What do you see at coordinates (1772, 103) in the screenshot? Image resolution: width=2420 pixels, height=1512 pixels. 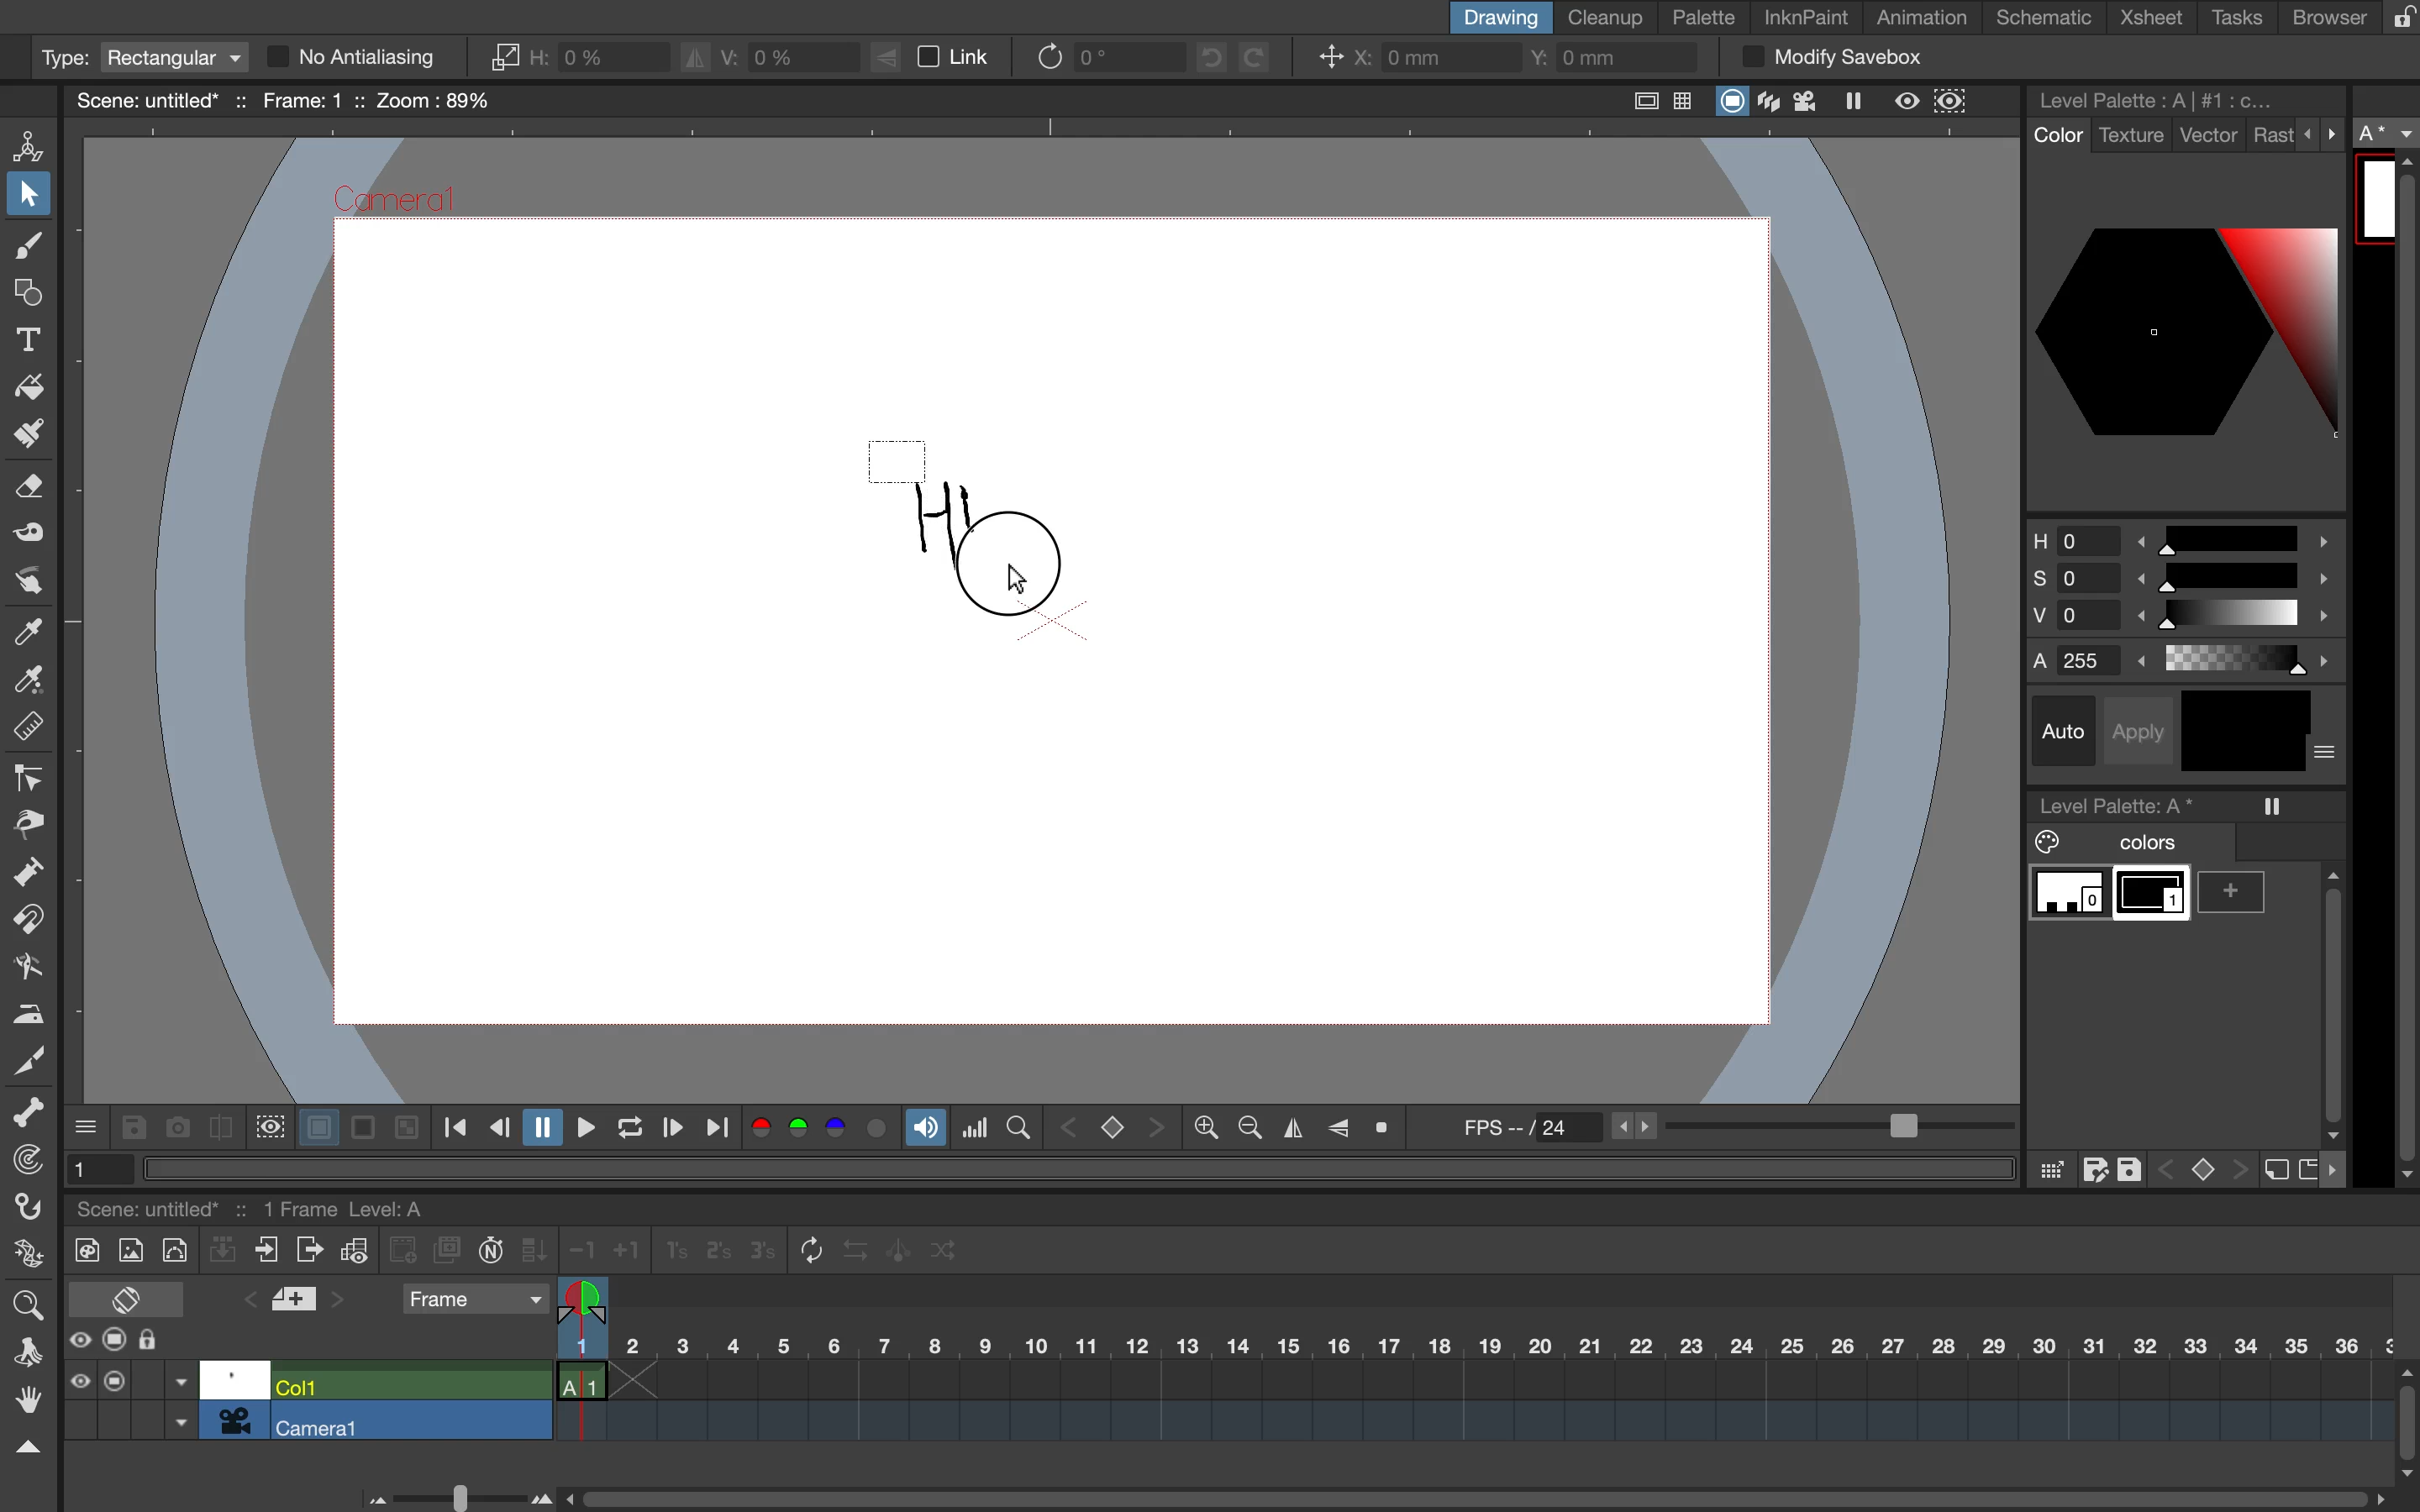 I see `3d view` at bounding box center [1772, 103].